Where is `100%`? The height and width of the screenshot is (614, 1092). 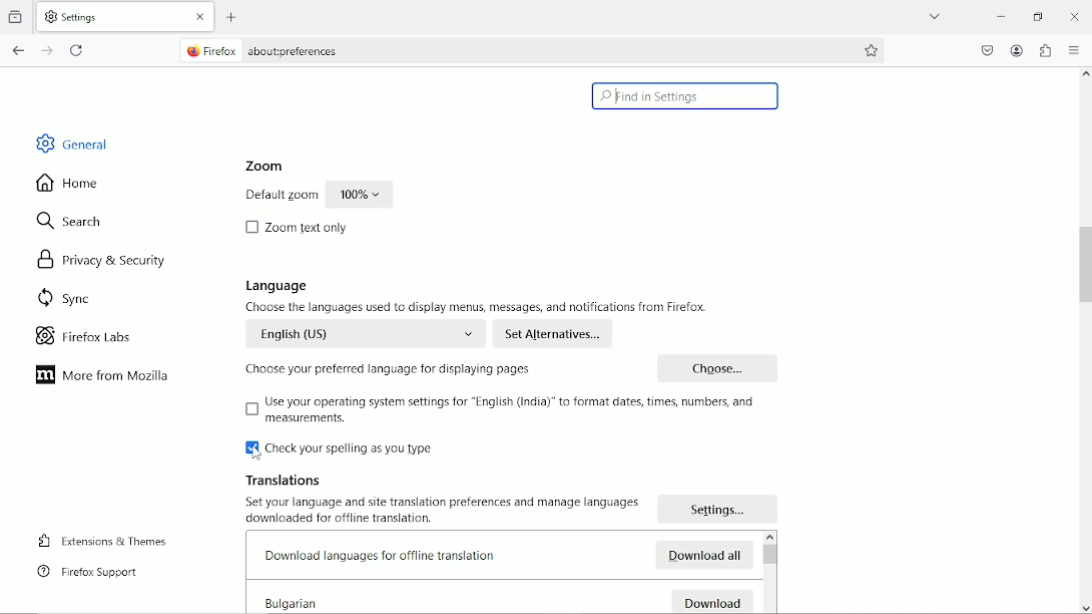 100% is located at coordinates (361, 195).